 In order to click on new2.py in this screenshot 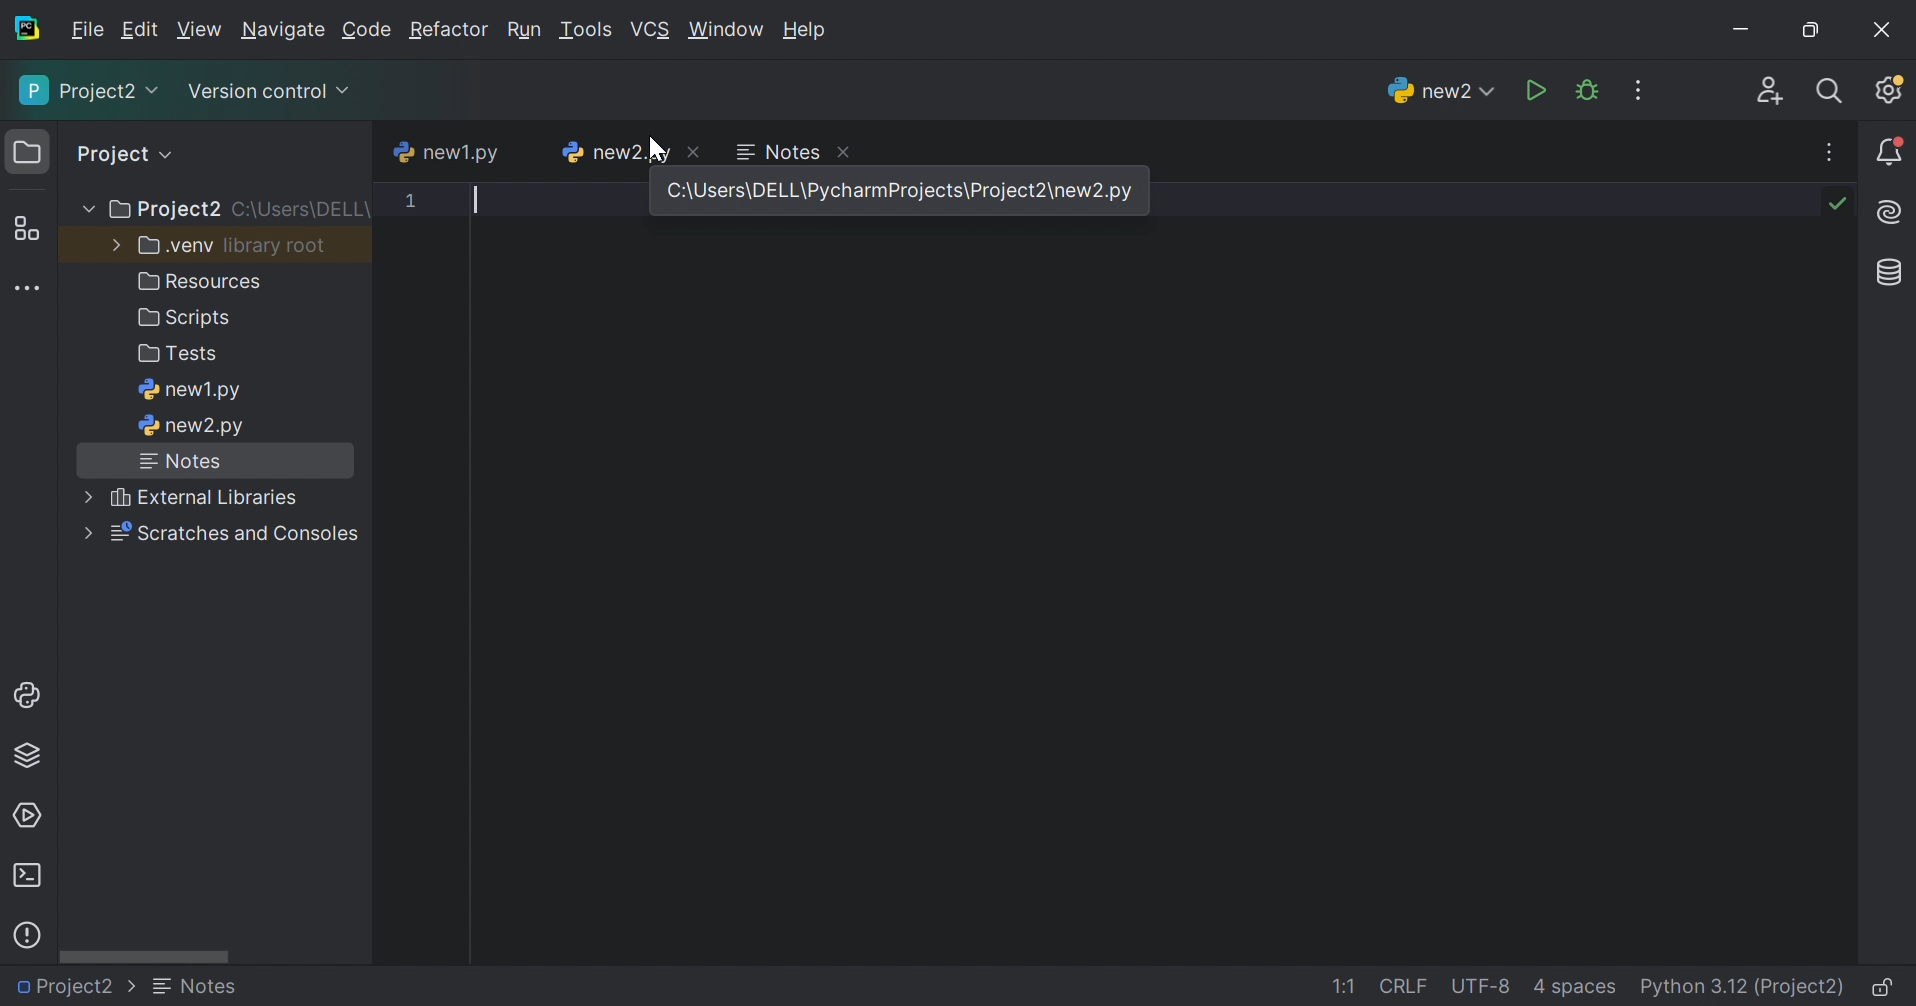, I will do `click(613, 152)`.